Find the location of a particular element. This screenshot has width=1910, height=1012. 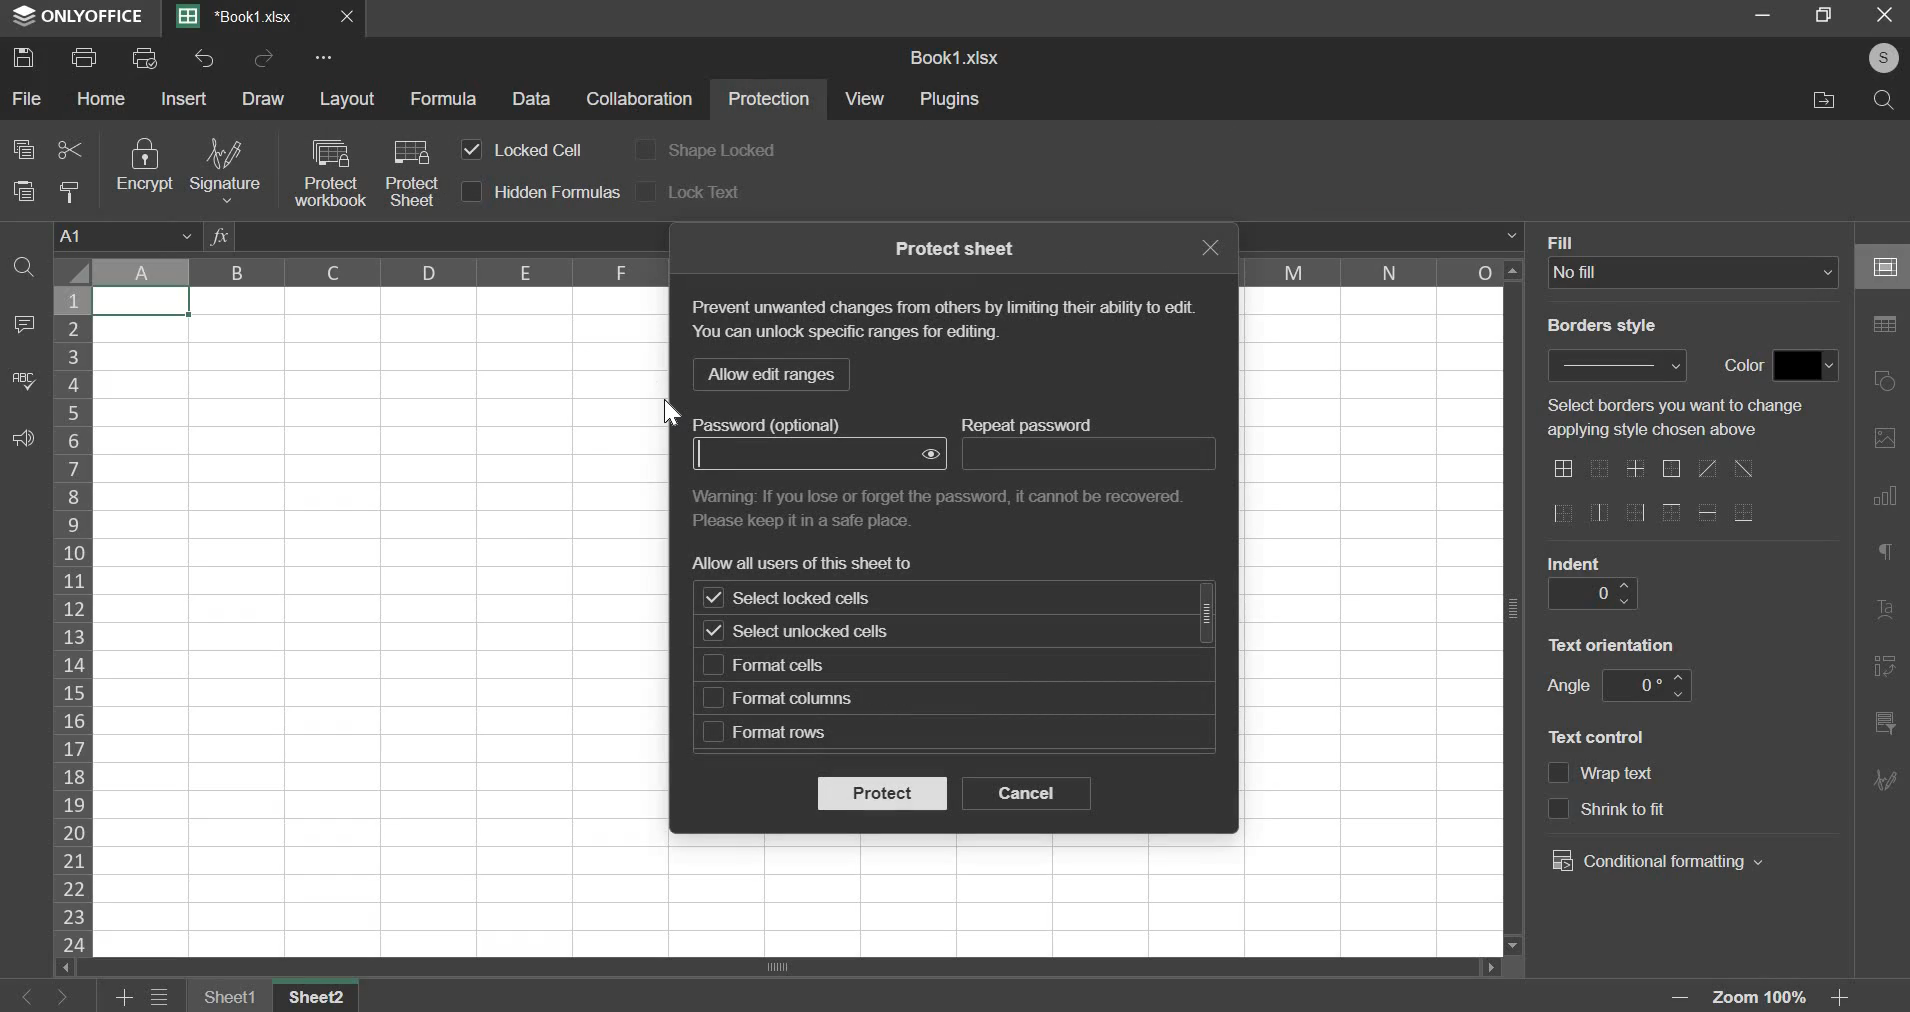

selected cell is located at coordinates (142, 302).